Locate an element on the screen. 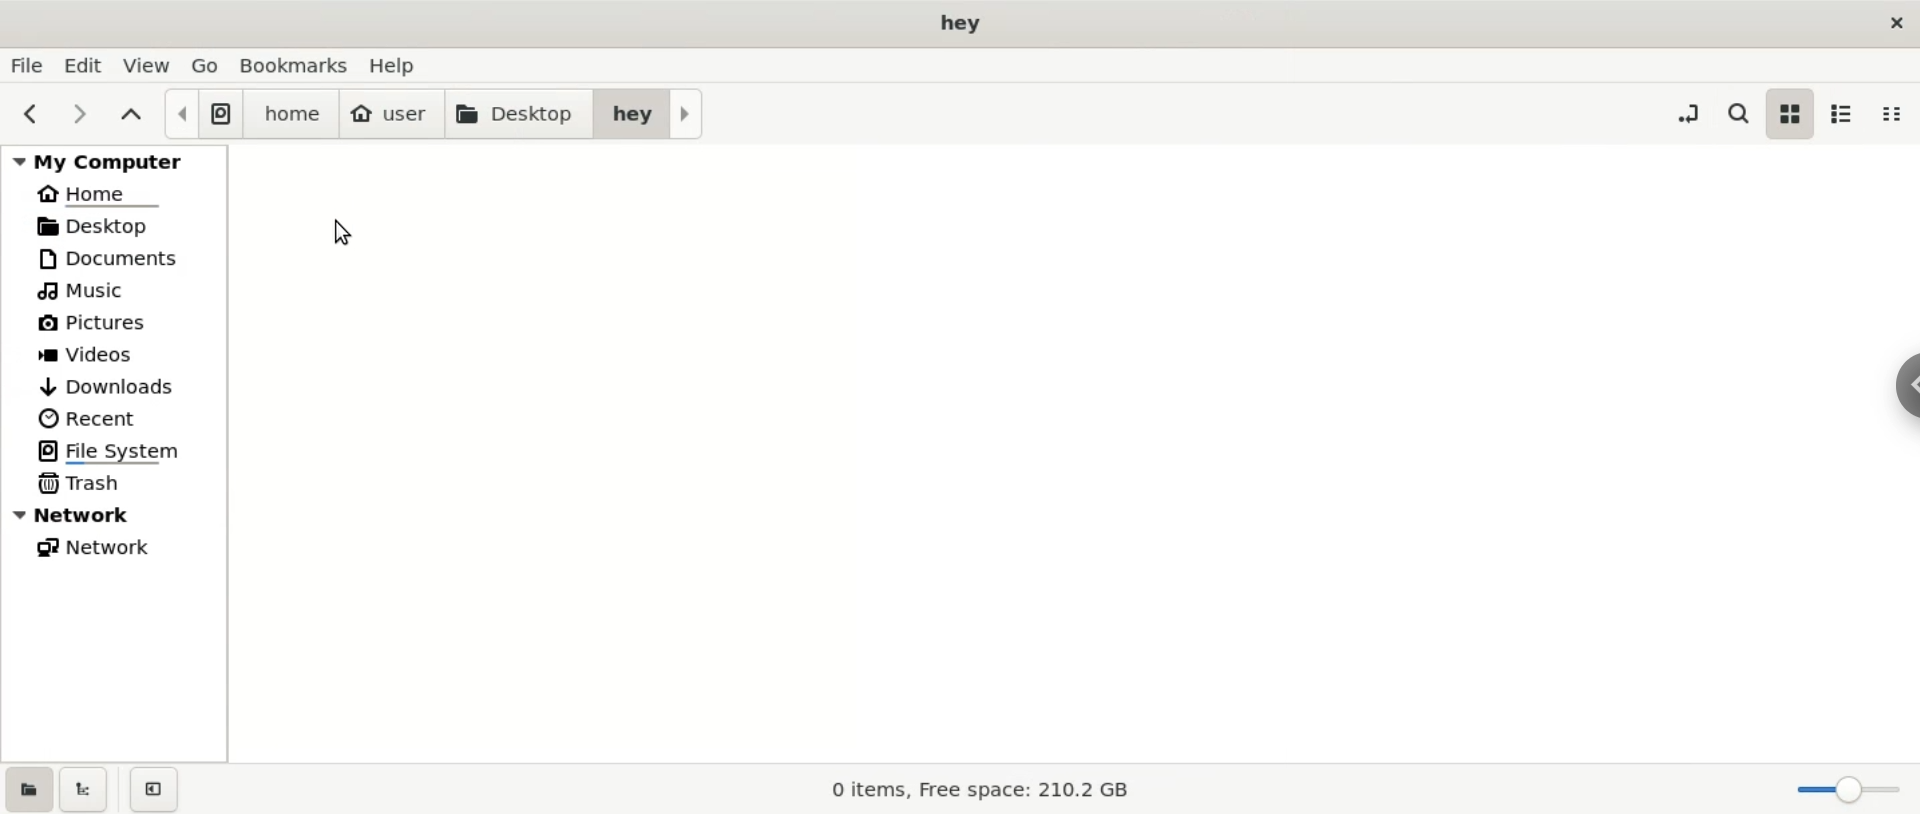 The width and height of the screenshot is (1920, 814). show places is located at coordinates (27, 788).